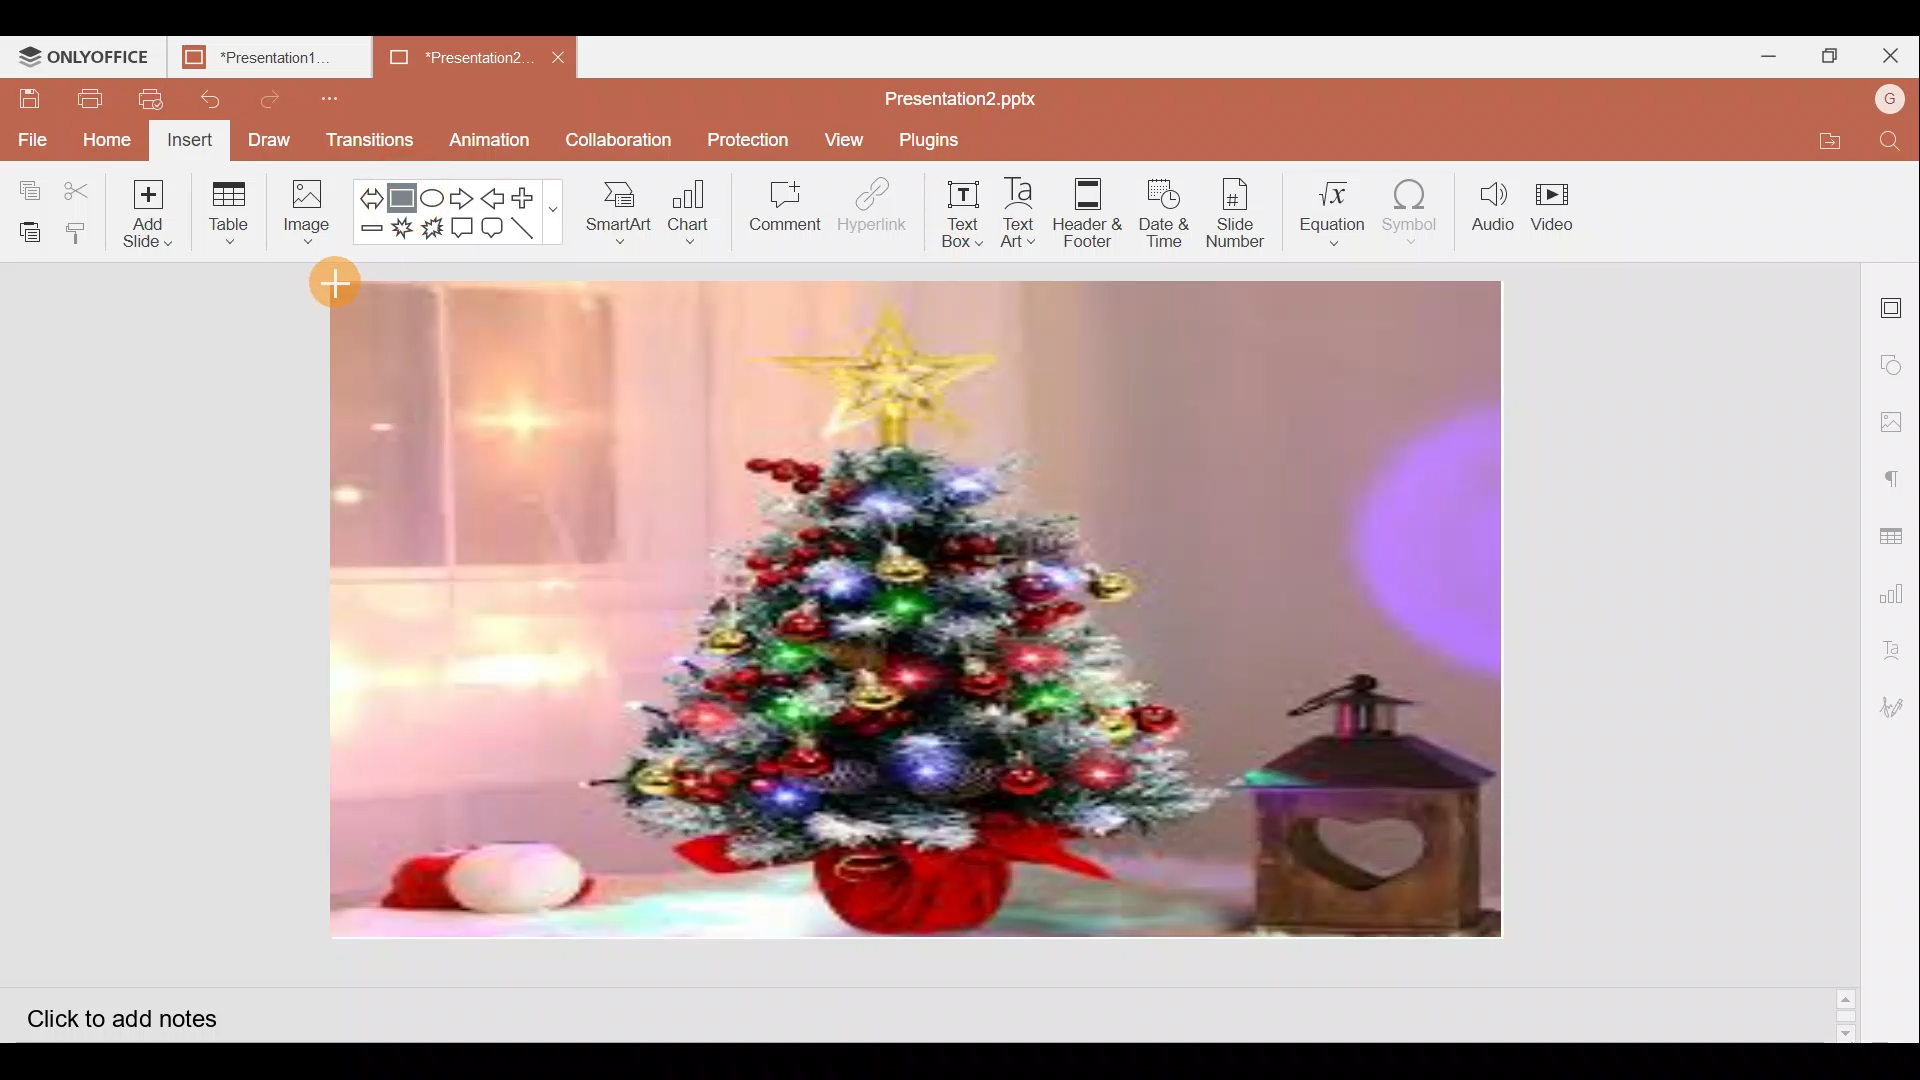 The width and height of the screenshot is (1920, 1080). What do you see at coordinates (336, 280) in the screenshot?
I see `Cursor on image` at bounding box center [336, 280].